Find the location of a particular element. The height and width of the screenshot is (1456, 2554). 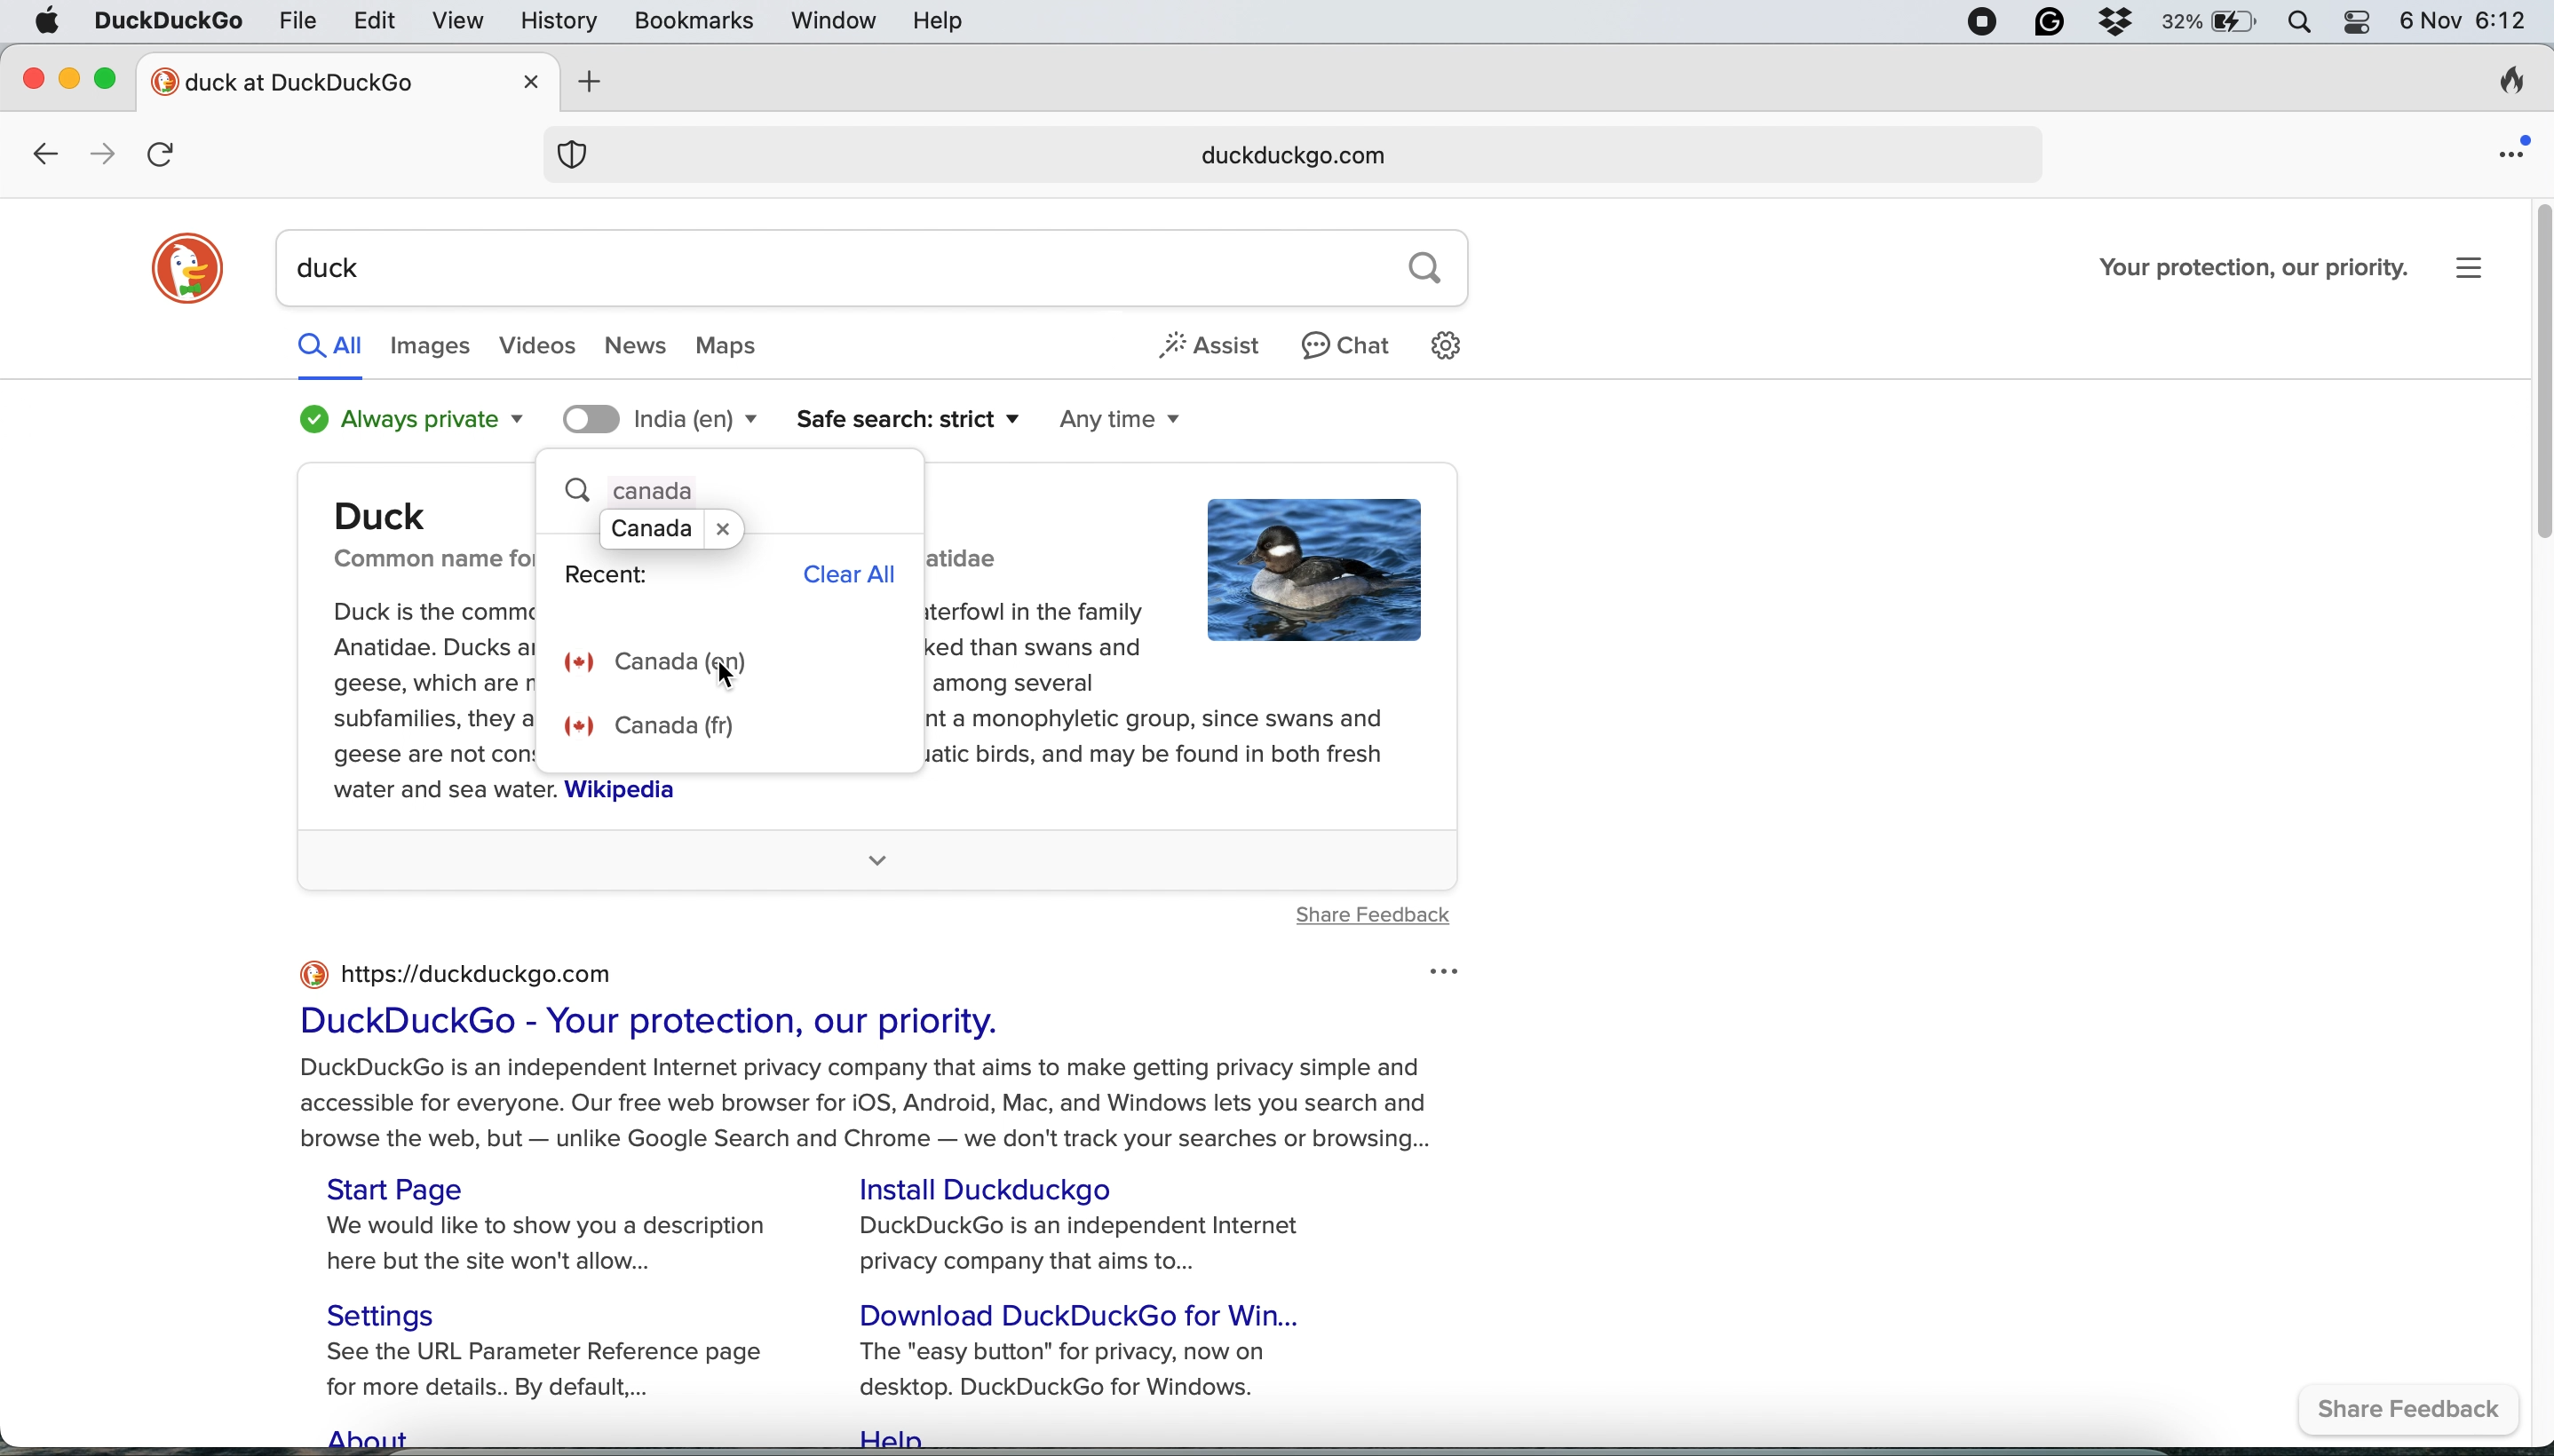

maps is located at coordinates (746, 348).